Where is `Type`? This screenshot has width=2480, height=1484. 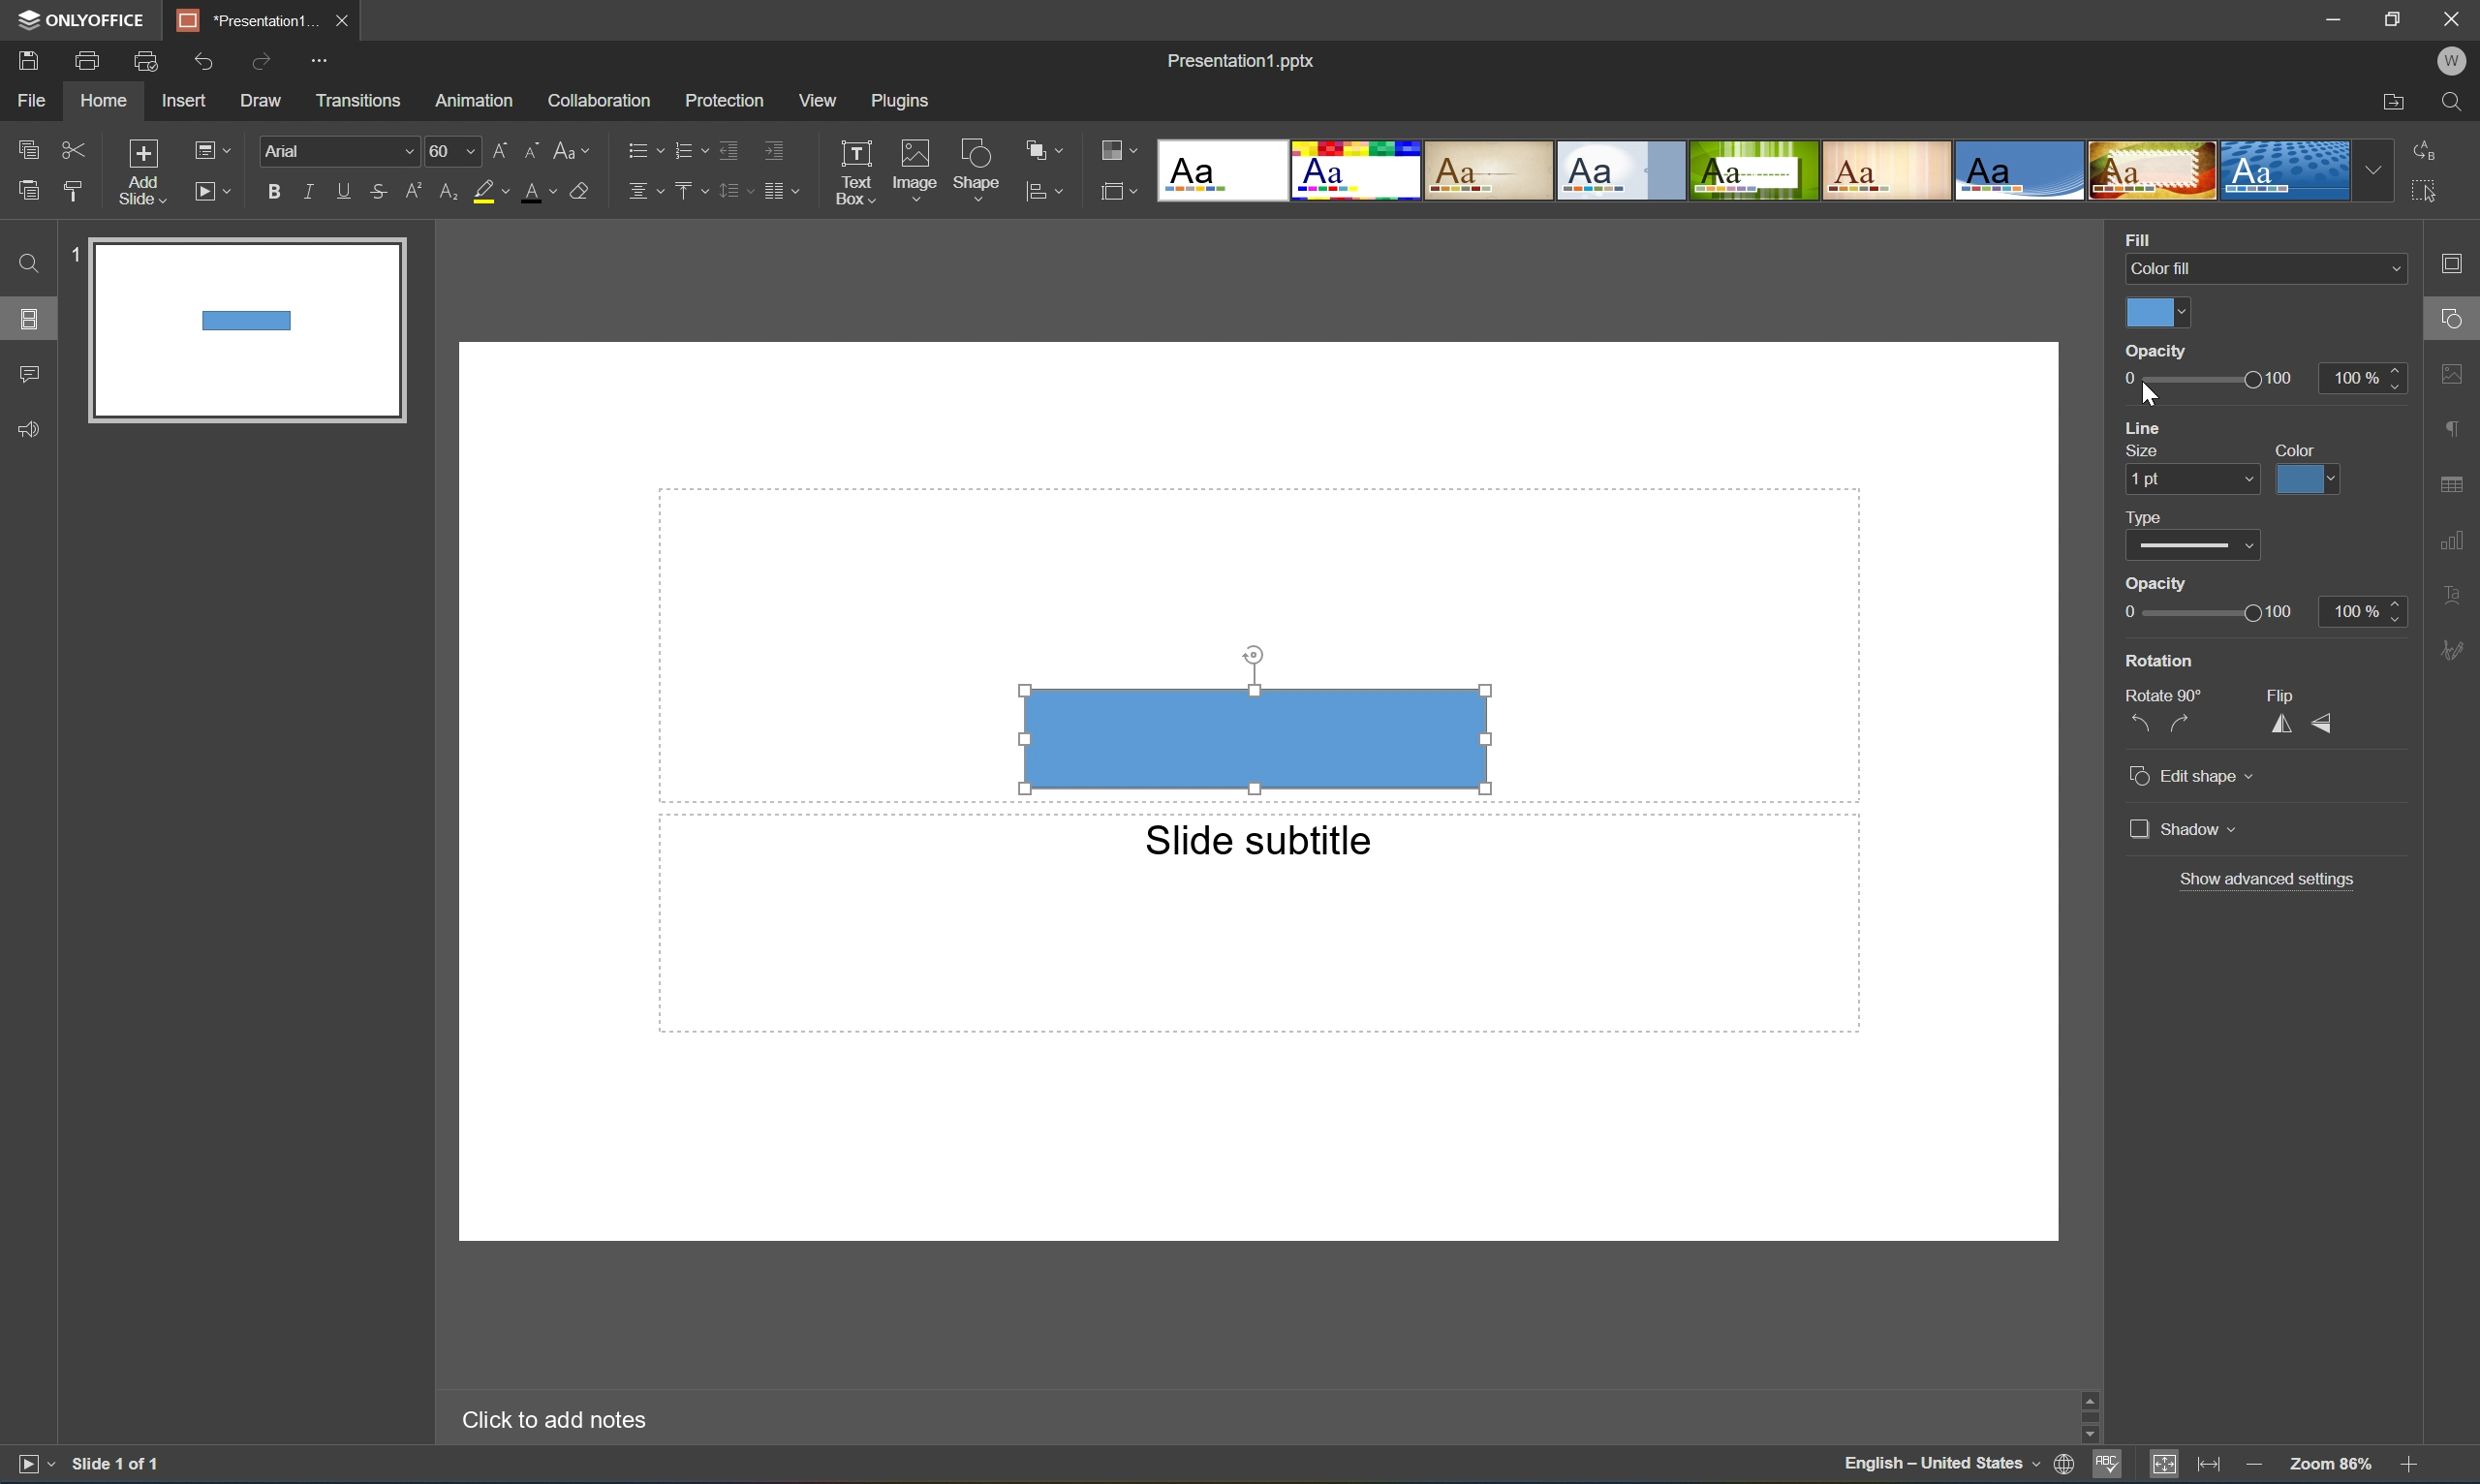
Type is located at coordinates (2187, 548).